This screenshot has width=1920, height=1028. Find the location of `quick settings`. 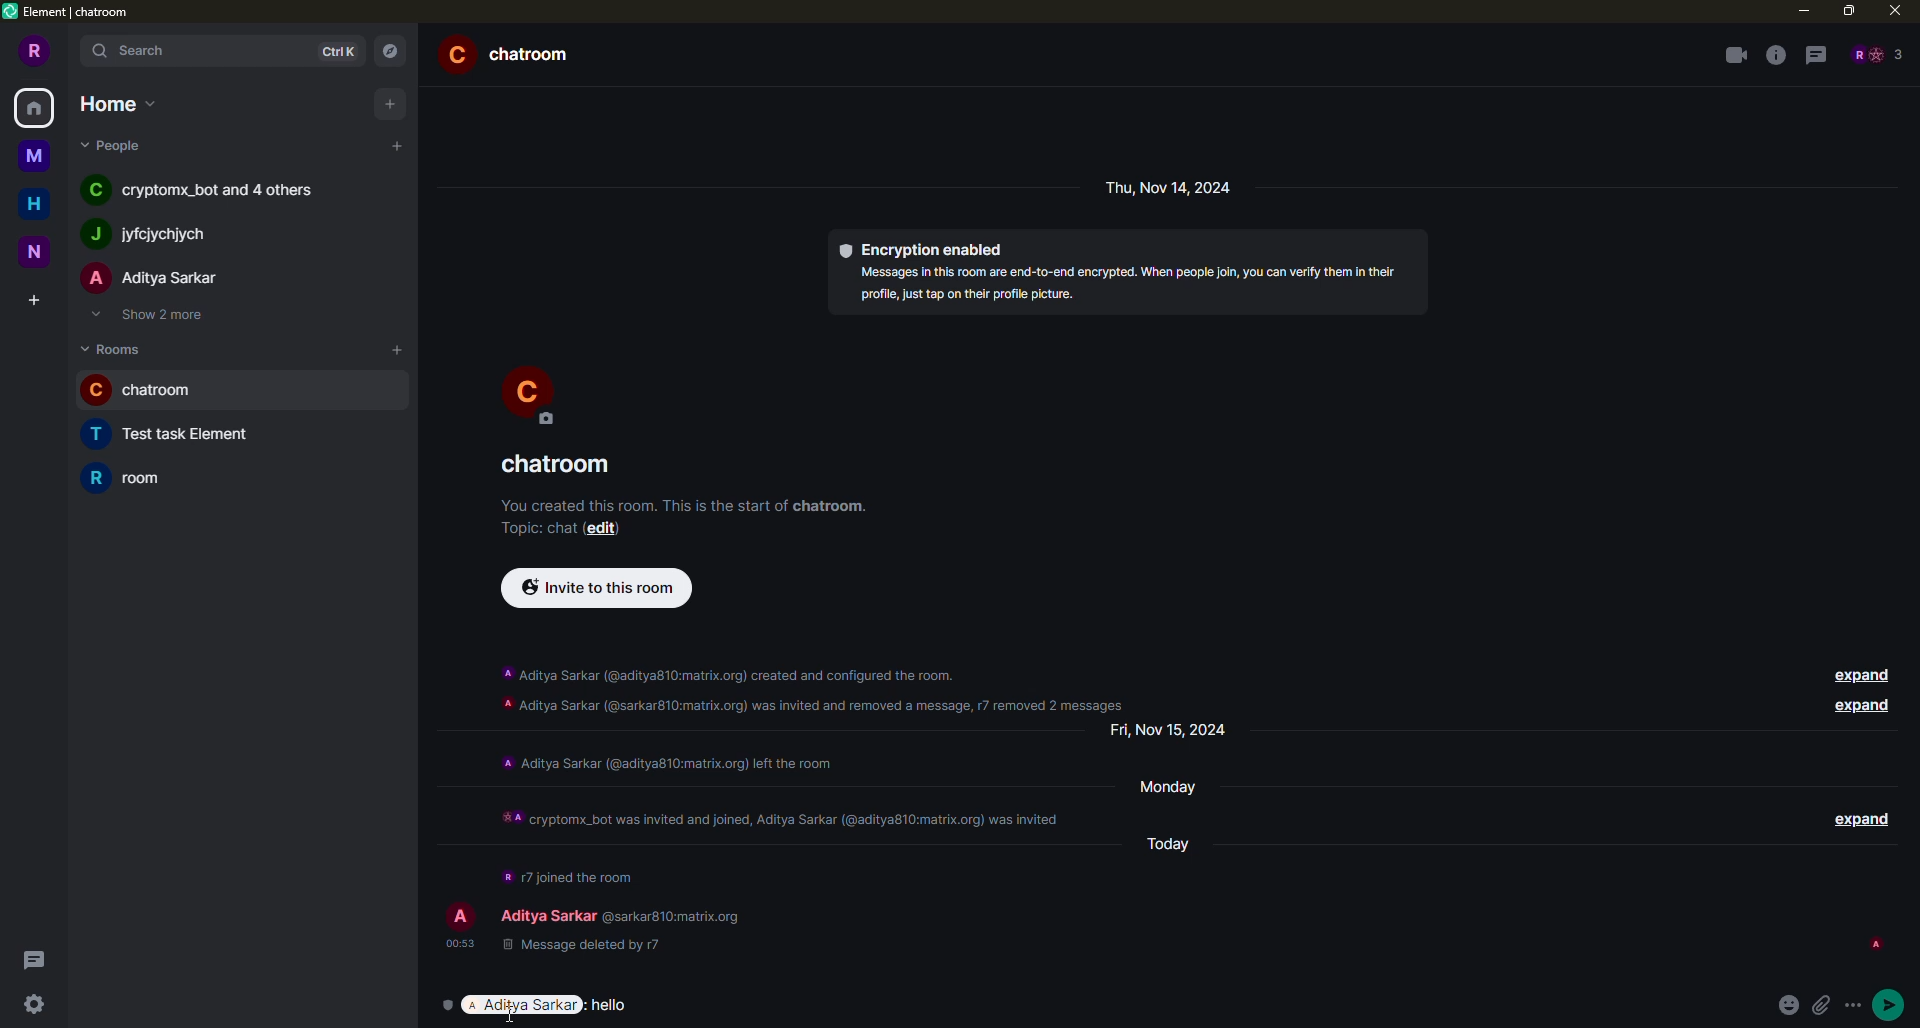

quick settings is located at coordinates (32, 1006).